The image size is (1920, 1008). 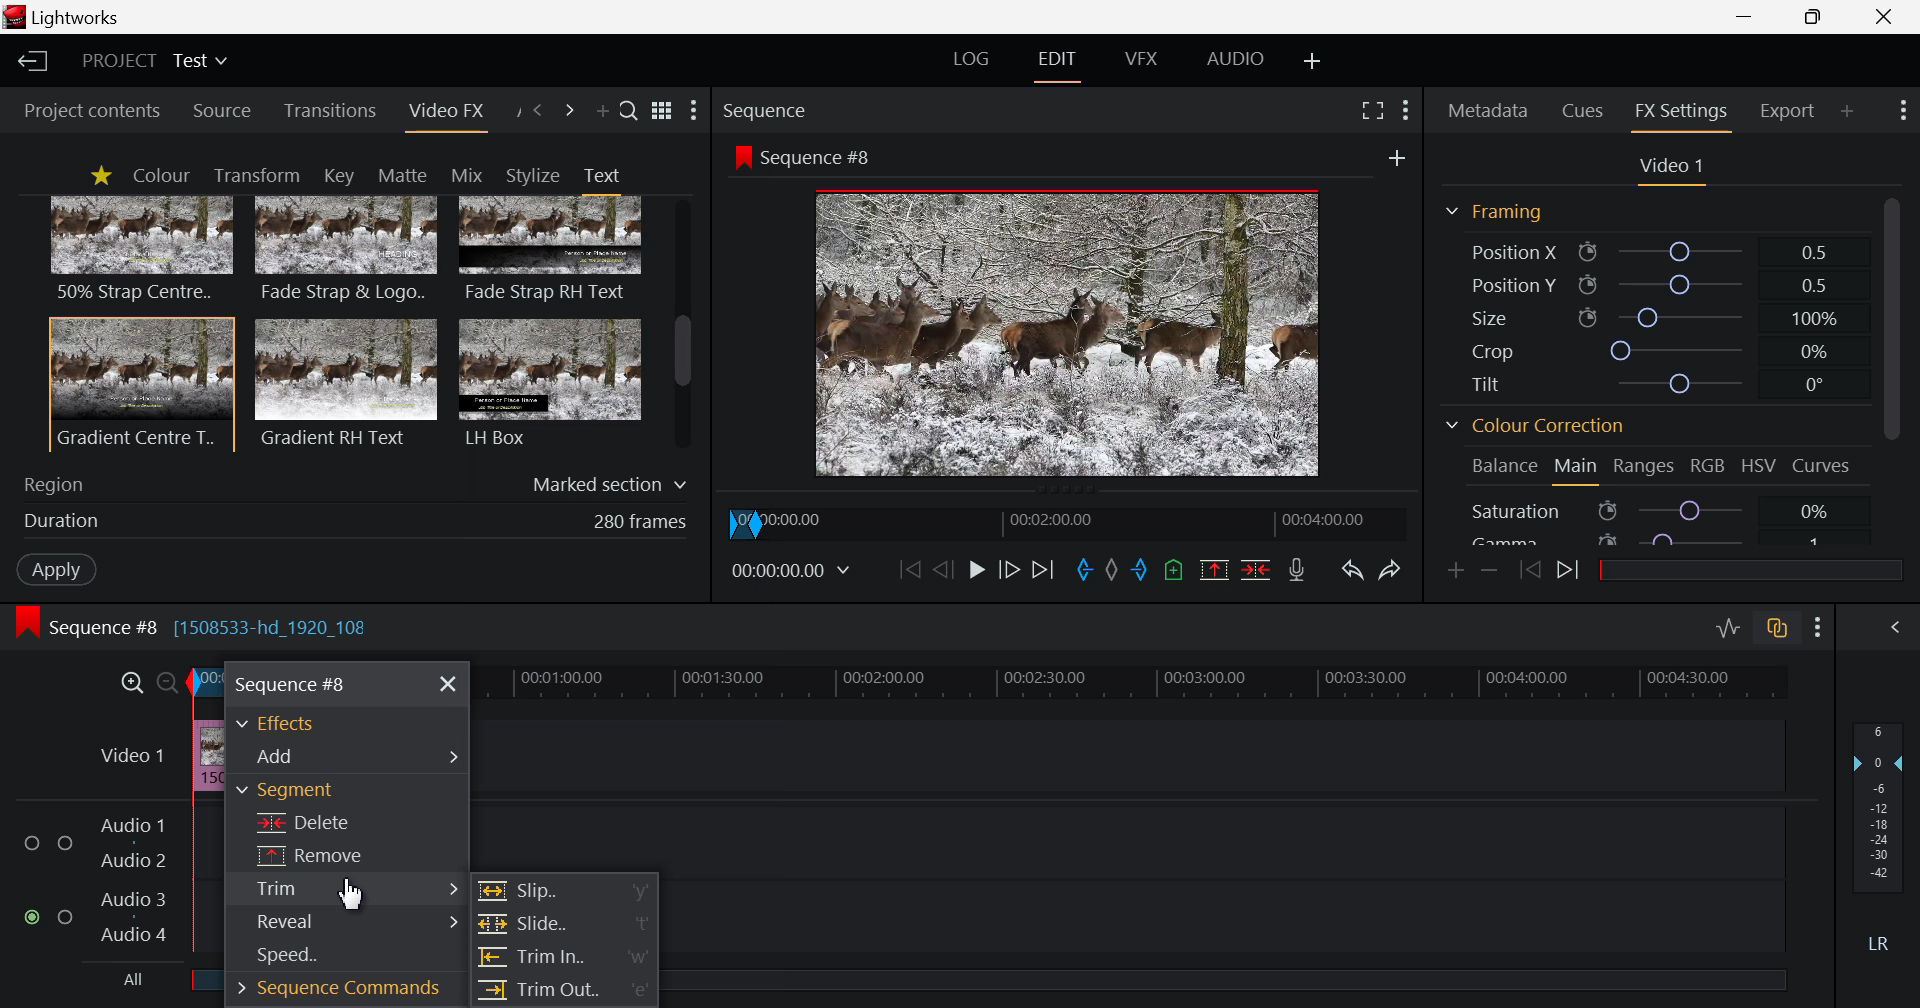 I want to click on Back to homepage, so click(x=29, y=61).